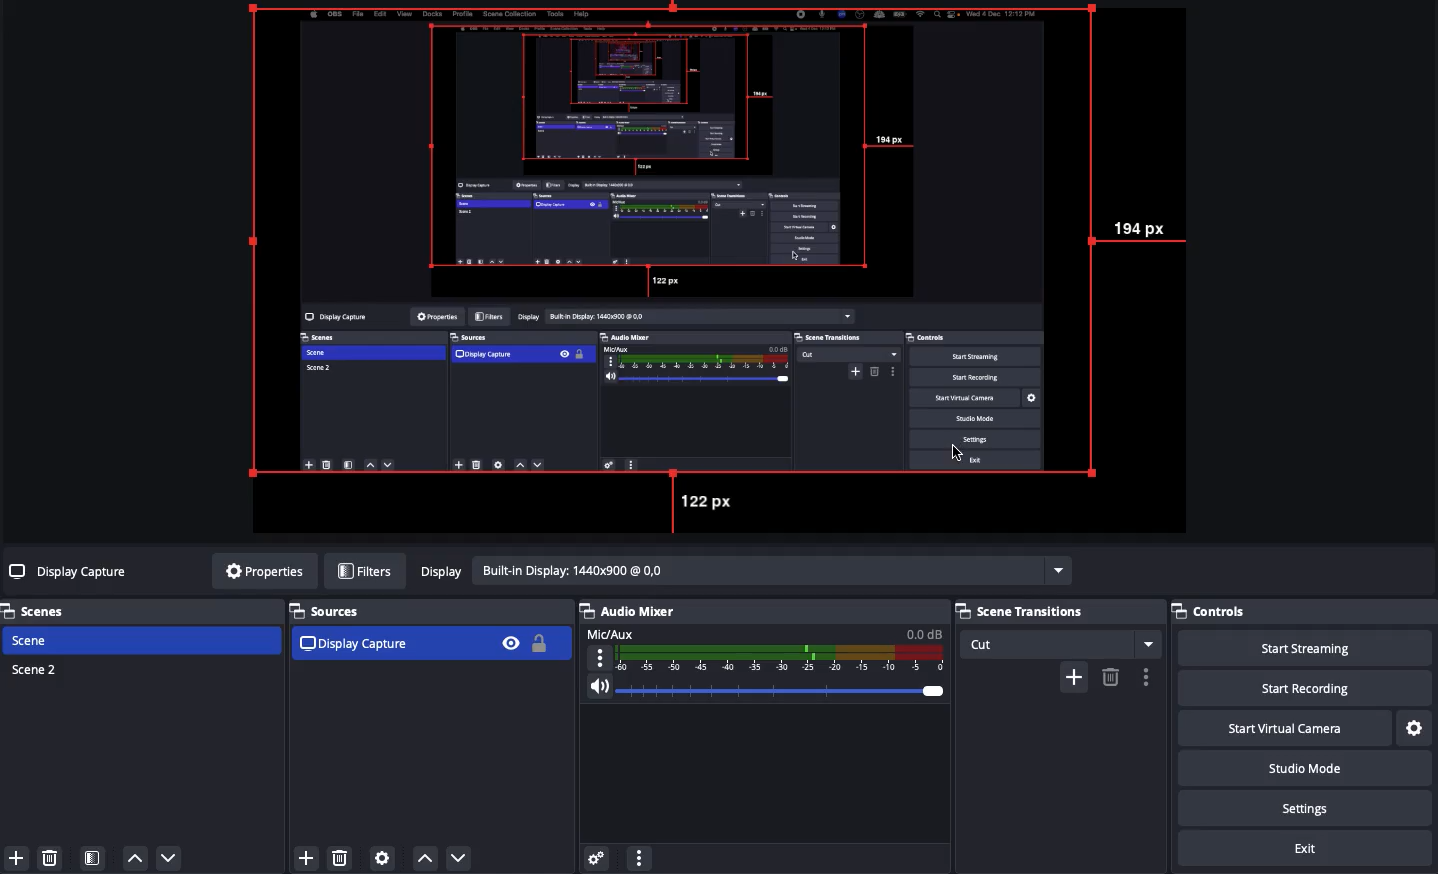  What do you see at coordinates (1320, 771) in the screenshot?
I see `Studio mode` at bounding box center [1320, 771].